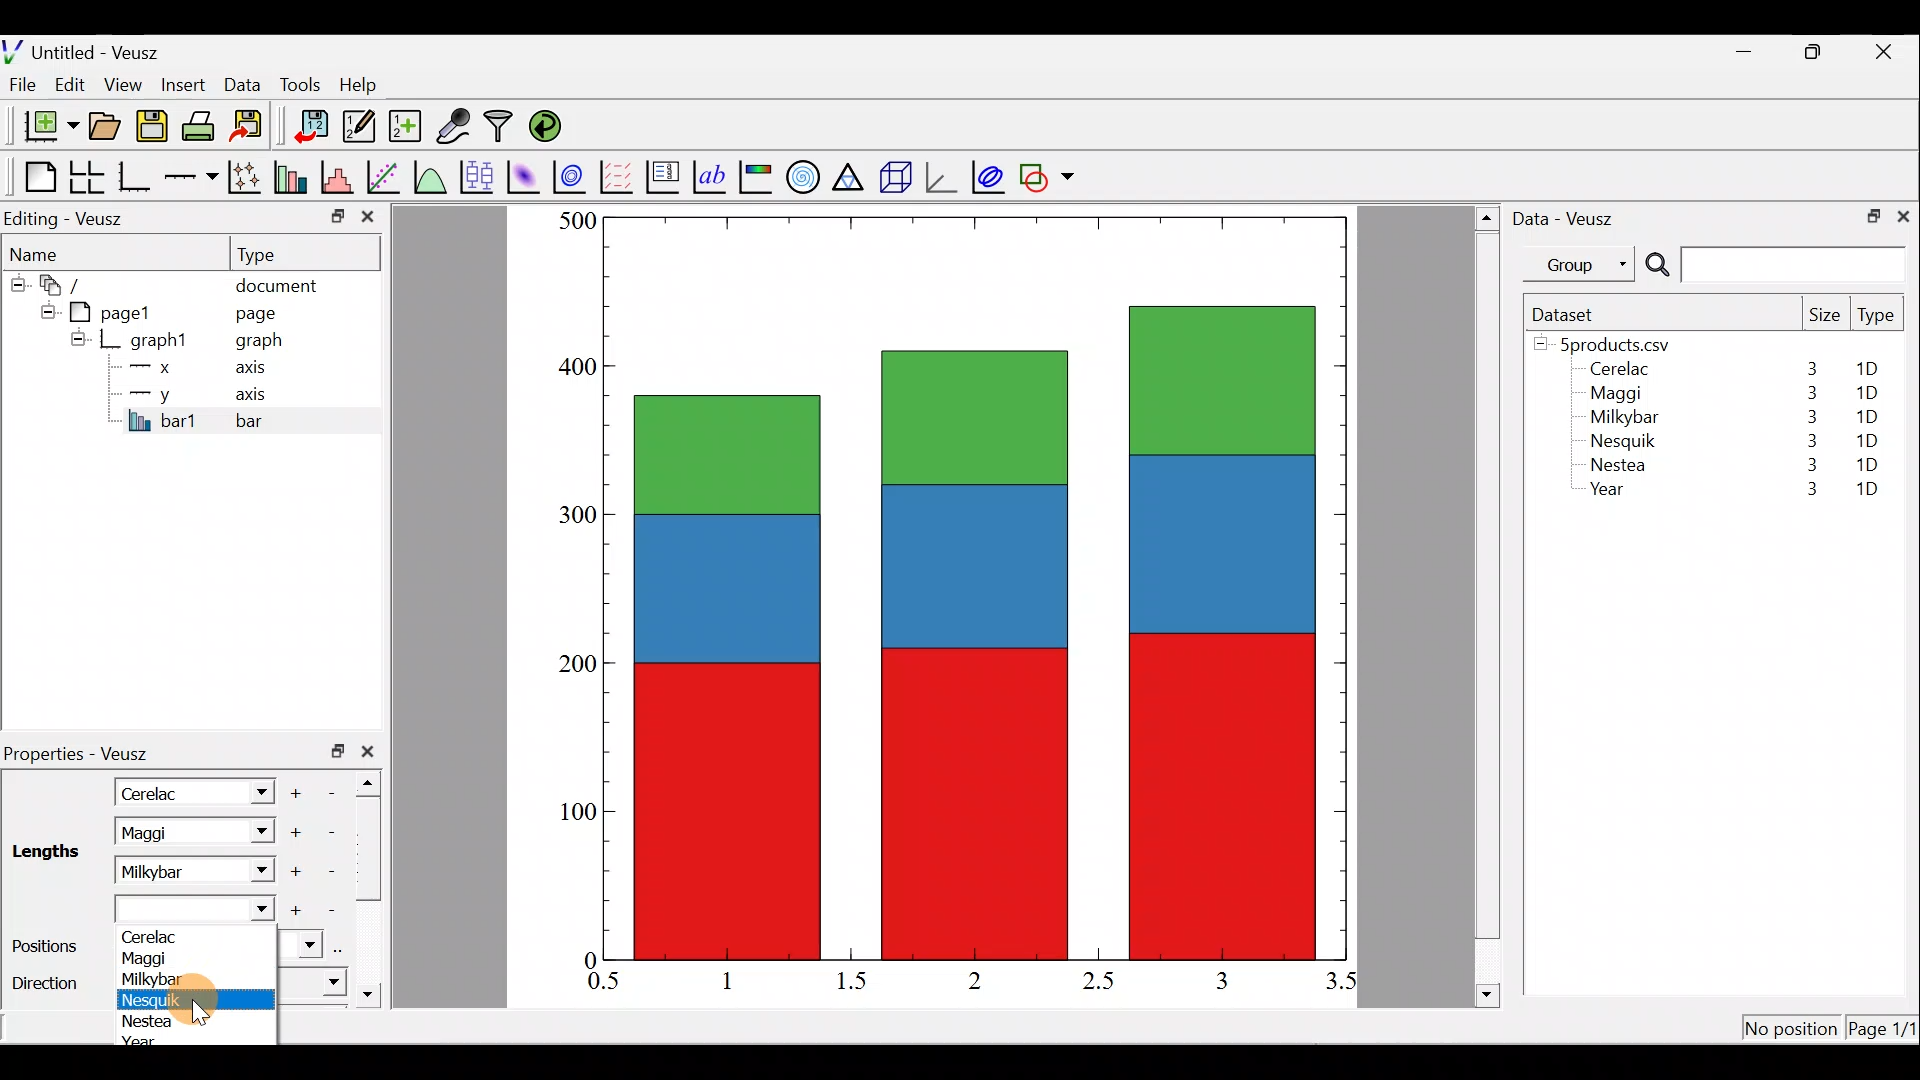 The height and width of the screenshot is (1080, 1920). Describe the element at coordinates (1618, 396) in the screenshot. I see `Maggi` at that location.